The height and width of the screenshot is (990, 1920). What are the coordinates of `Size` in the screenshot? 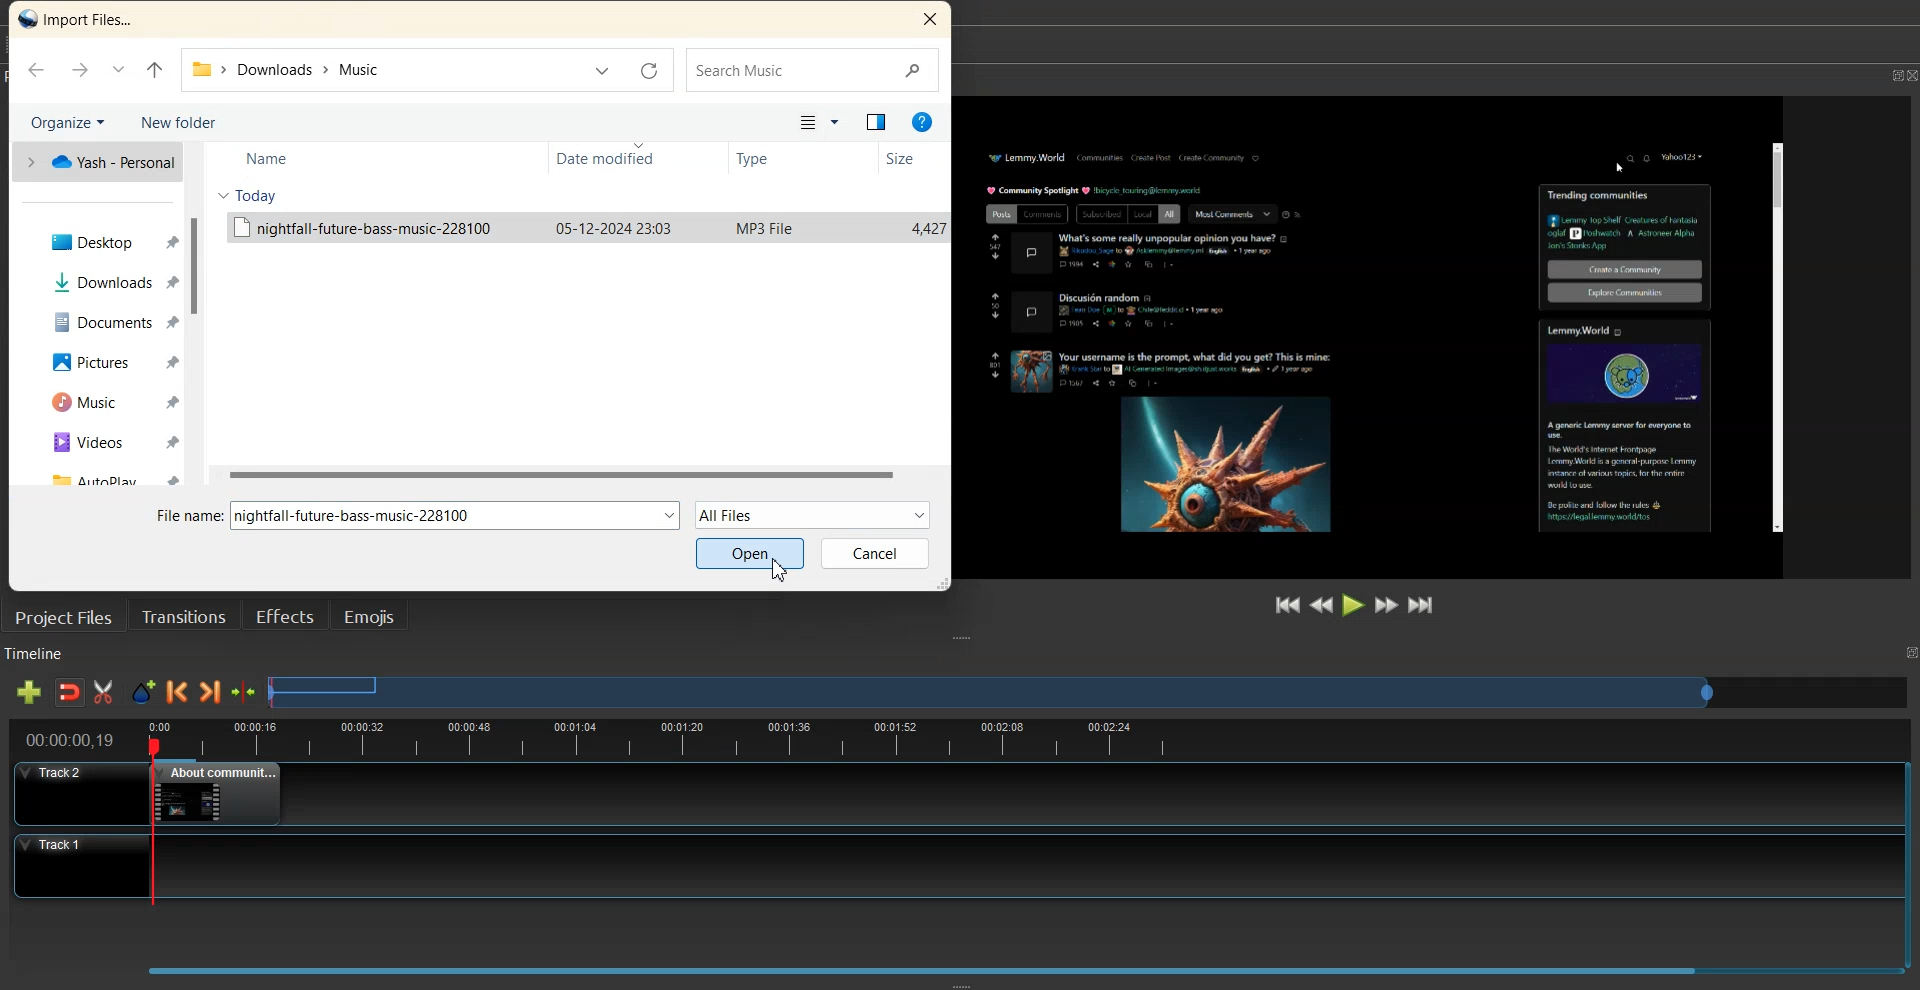 It's located at (915, 156).